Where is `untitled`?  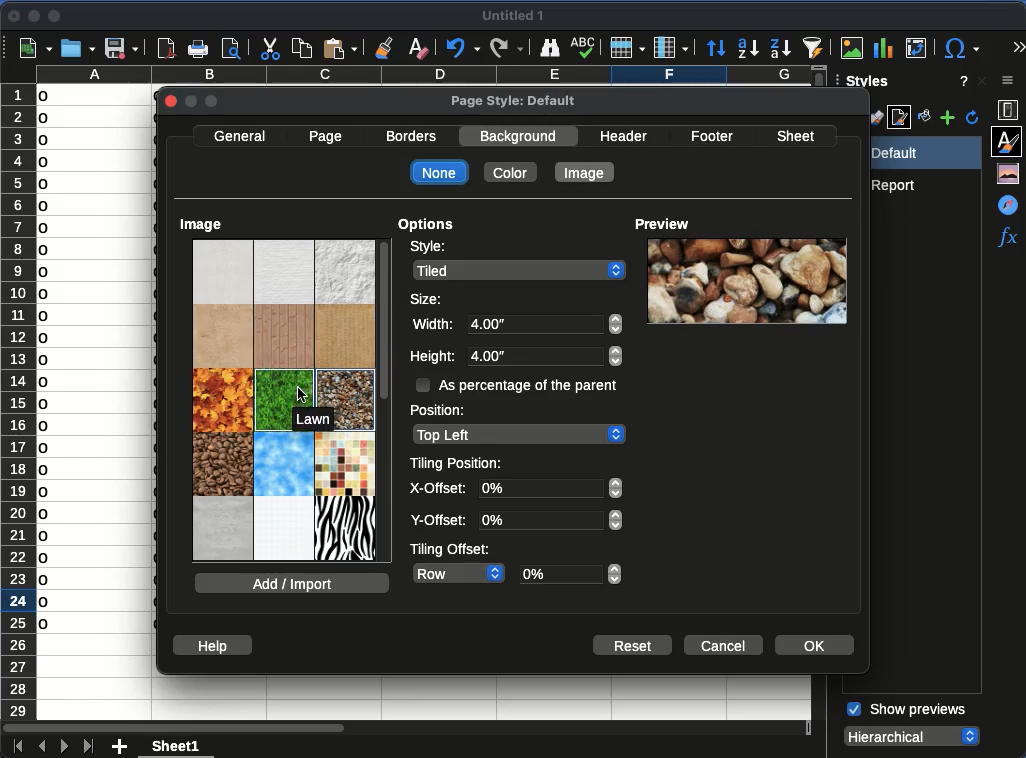 untitled is located at coordinates (517, 17).